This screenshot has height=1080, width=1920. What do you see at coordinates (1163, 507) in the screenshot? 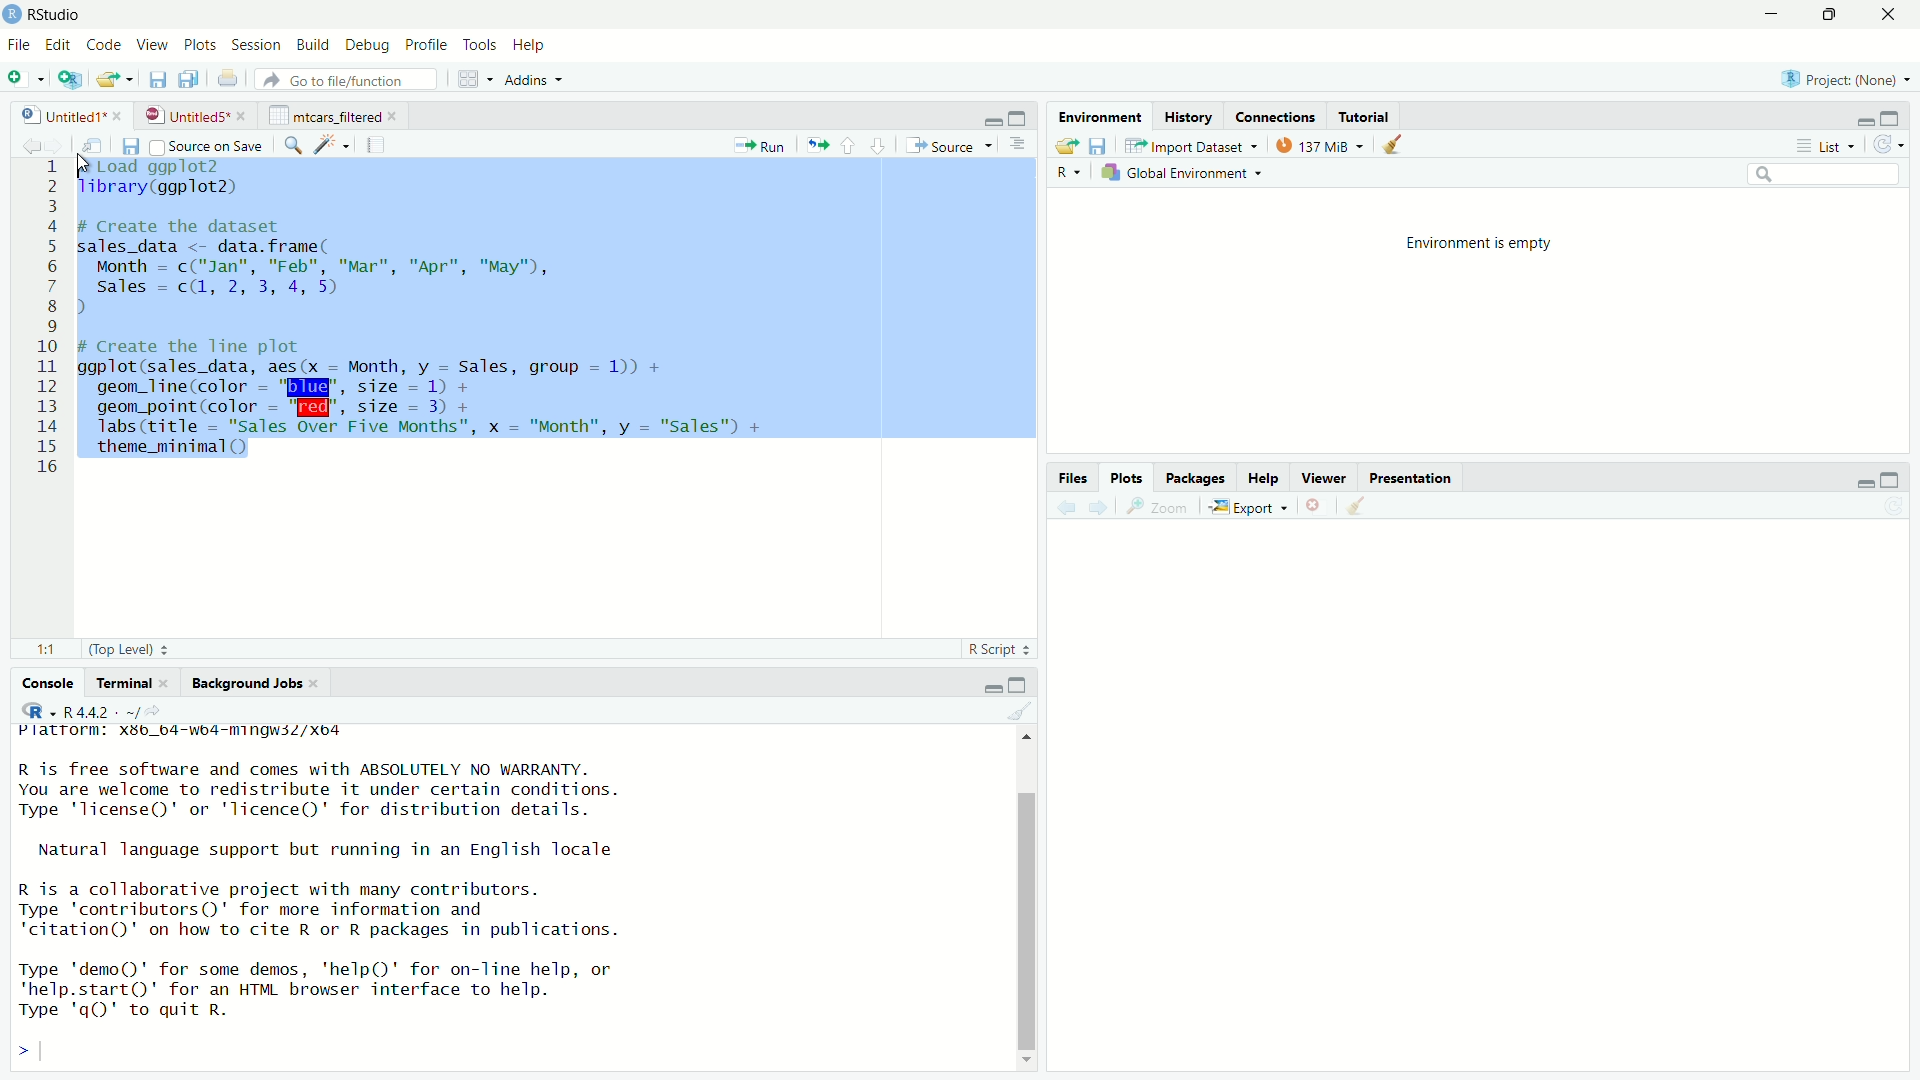
I see `Zoom` at bounding box center [1163, 507].